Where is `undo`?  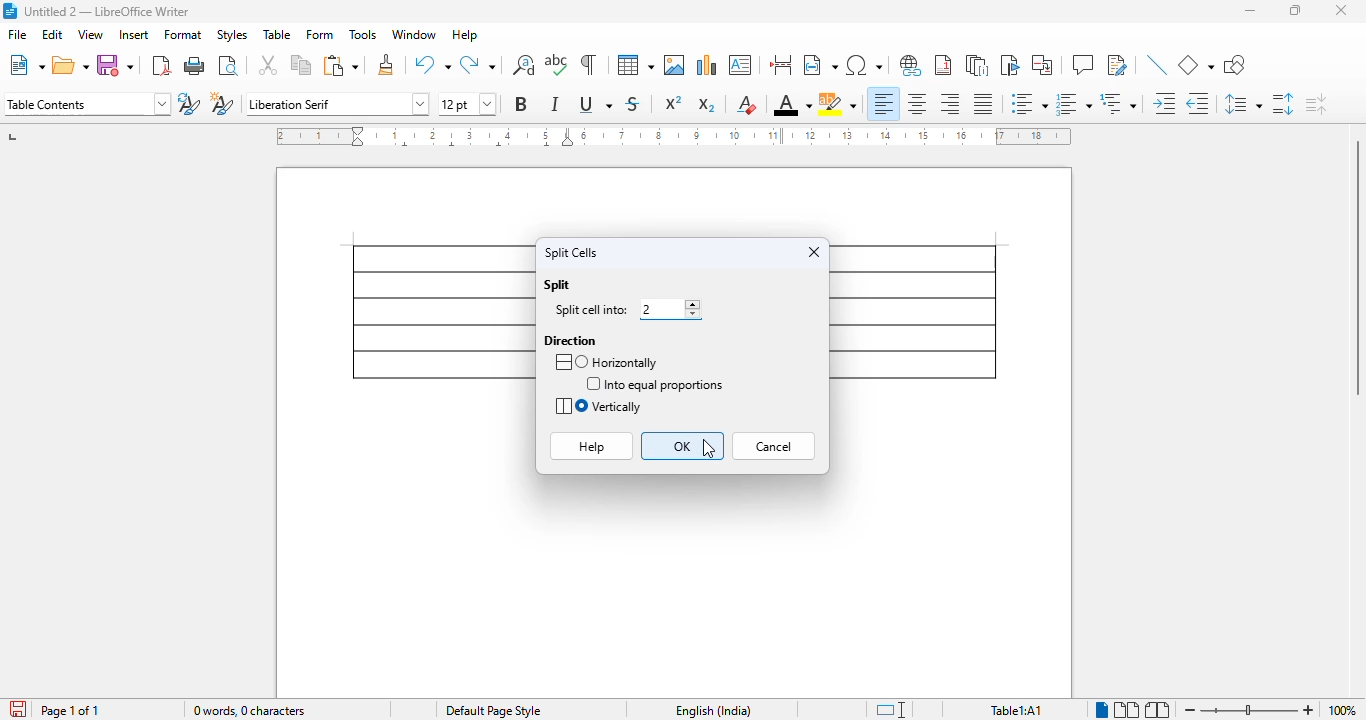
undo is located at coordinates (433, 64).